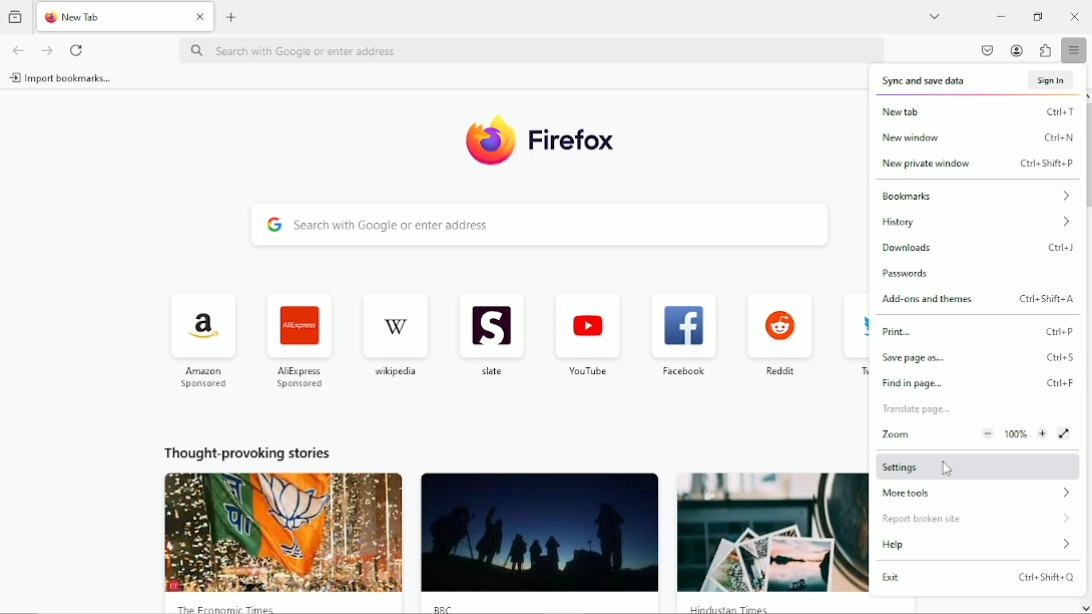  Describe the element at coordinates (781, 370) in the screenshot. I see `reddit` at that location.